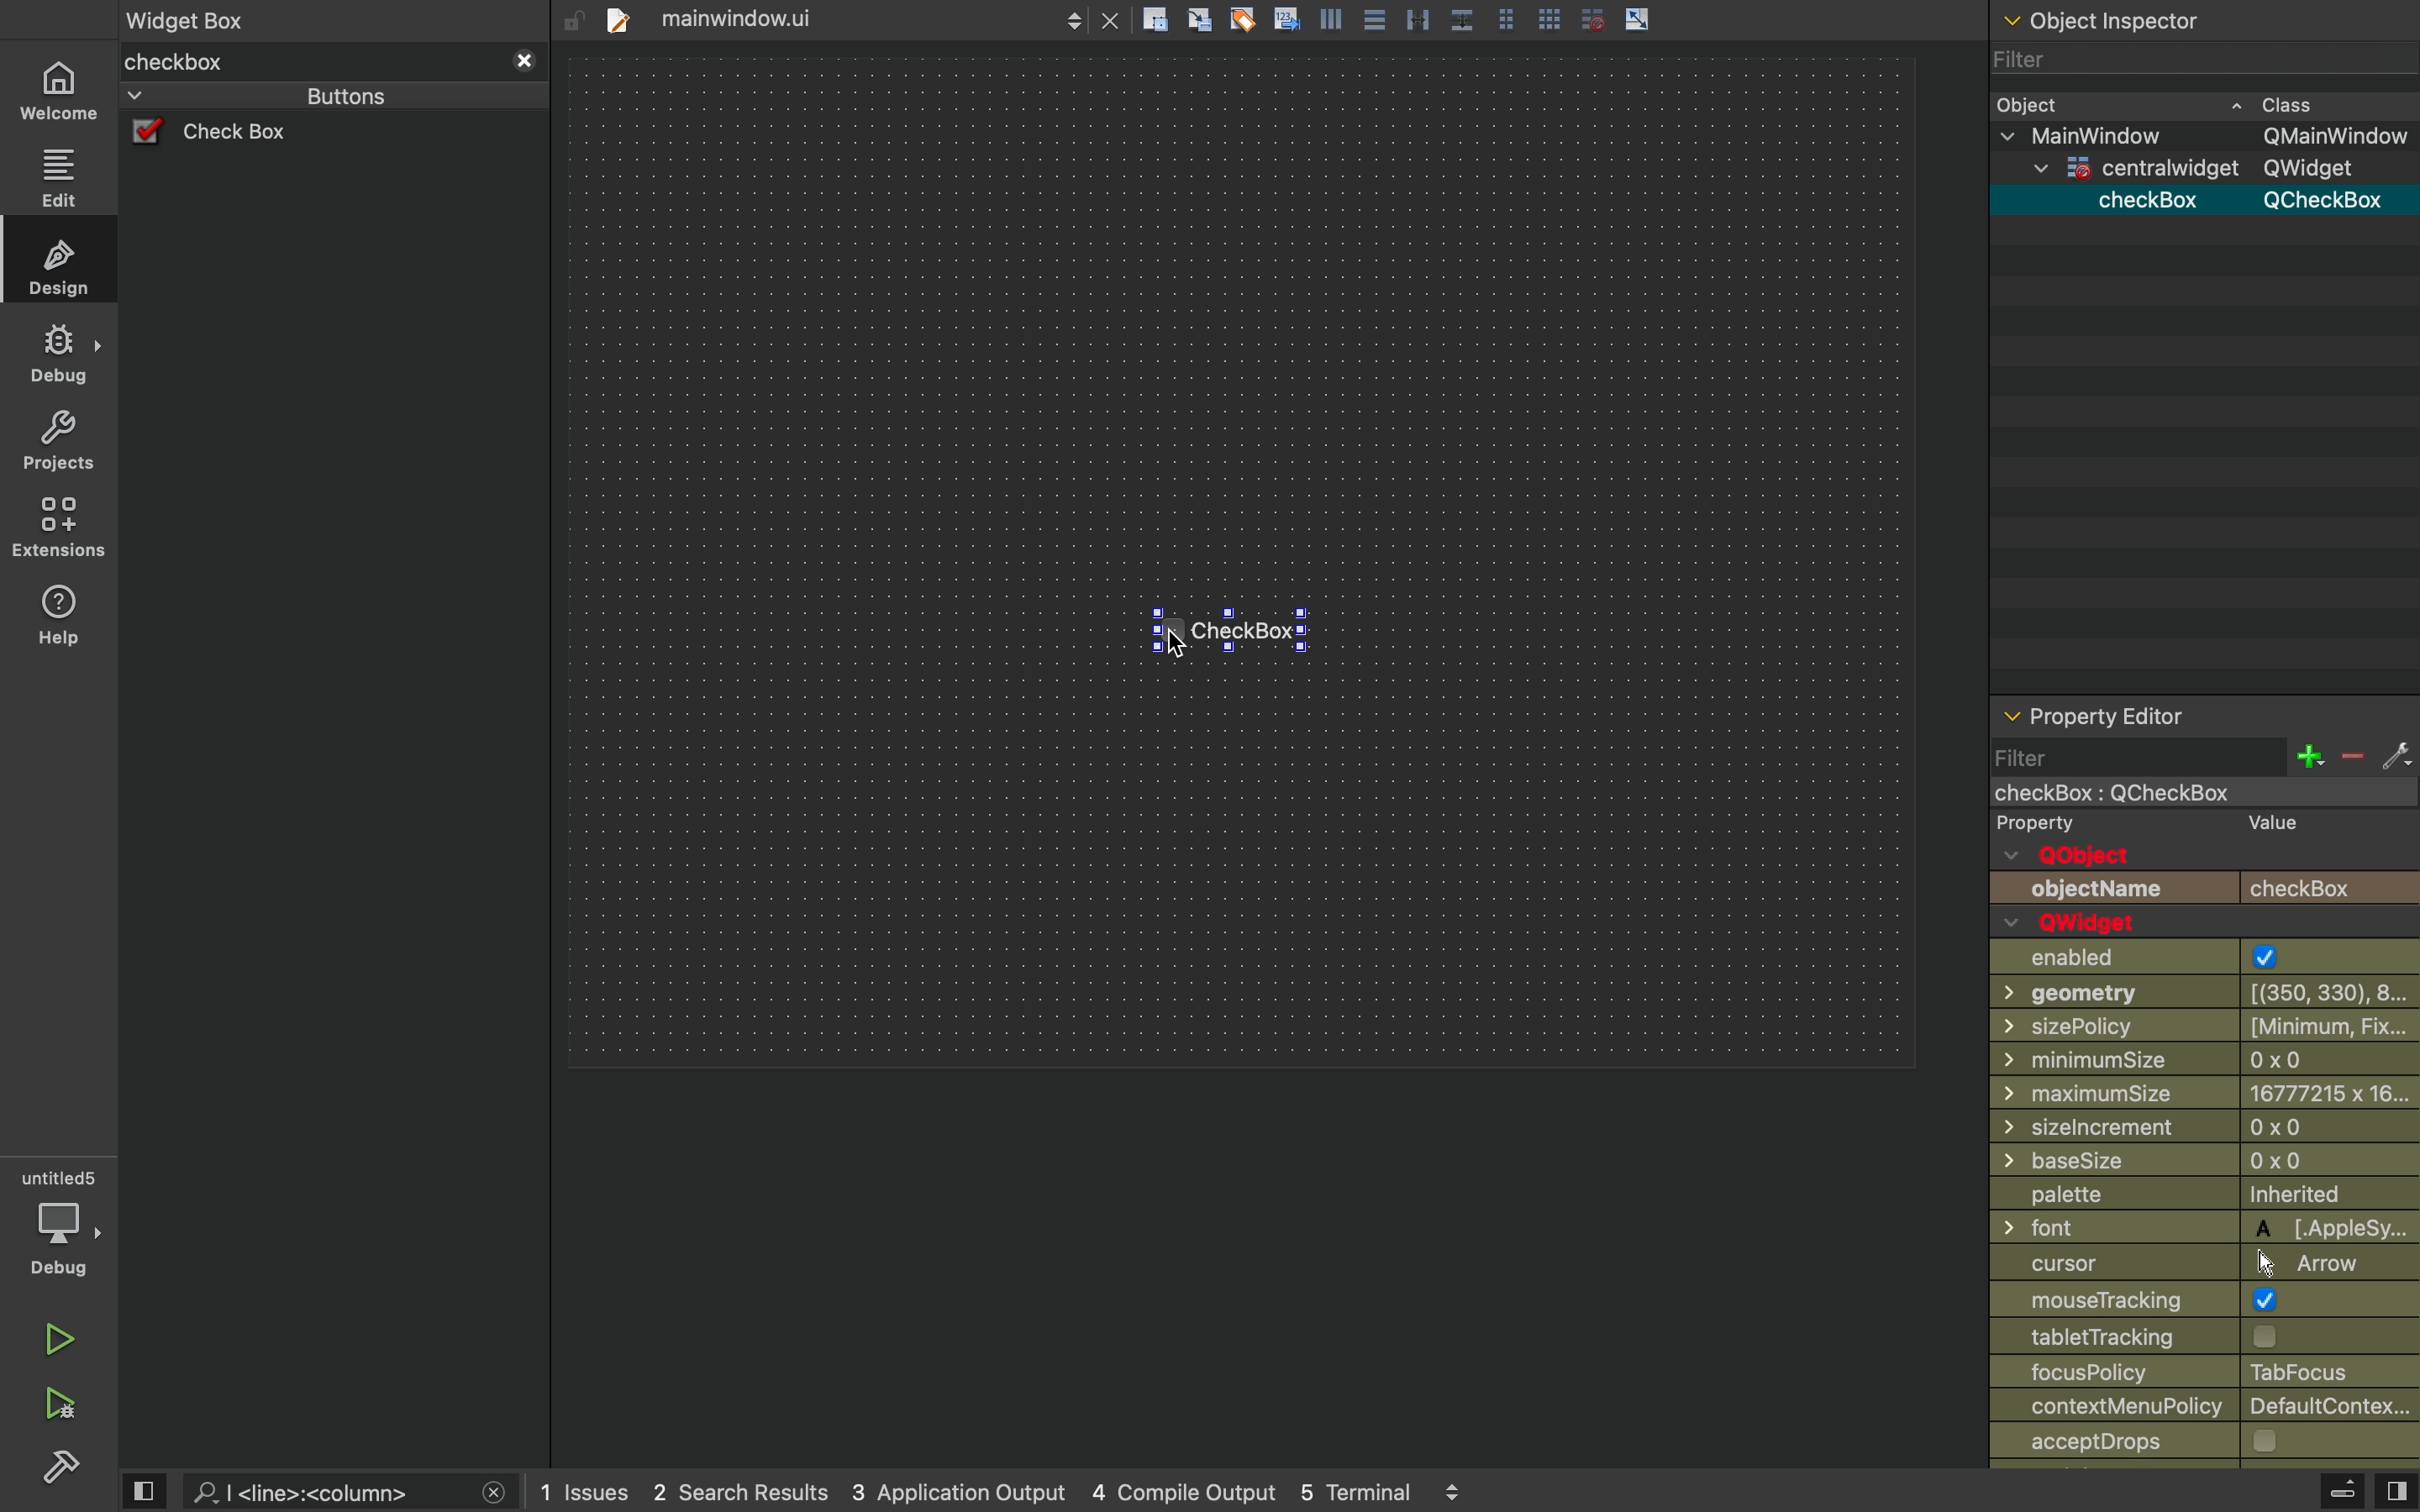 This screenshot has height=1512, width=2420. What do you see at coordinates (55, 1407) in the screenshot?
I see `run and debug` at bounding box center [55, 1407].